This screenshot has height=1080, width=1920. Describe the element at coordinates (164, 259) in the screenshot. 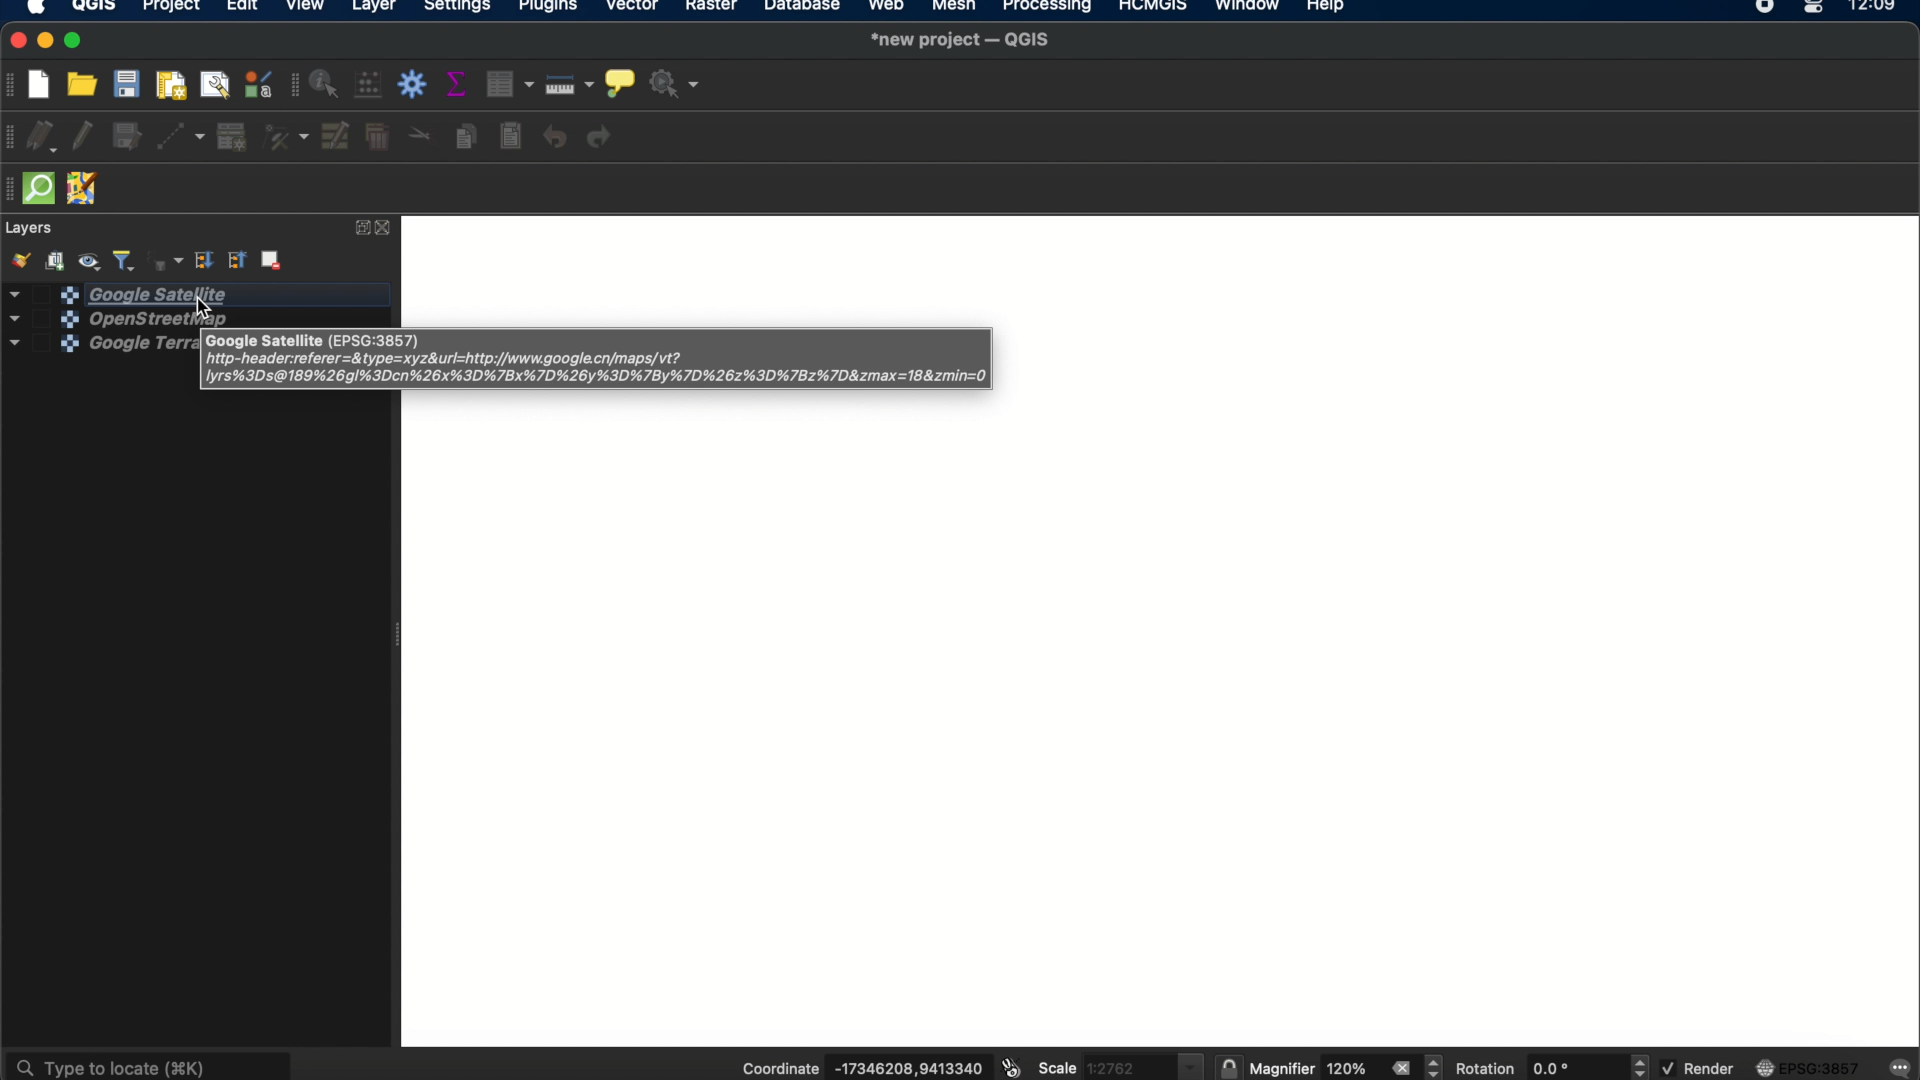

I see `filter legend by expression` at that location.